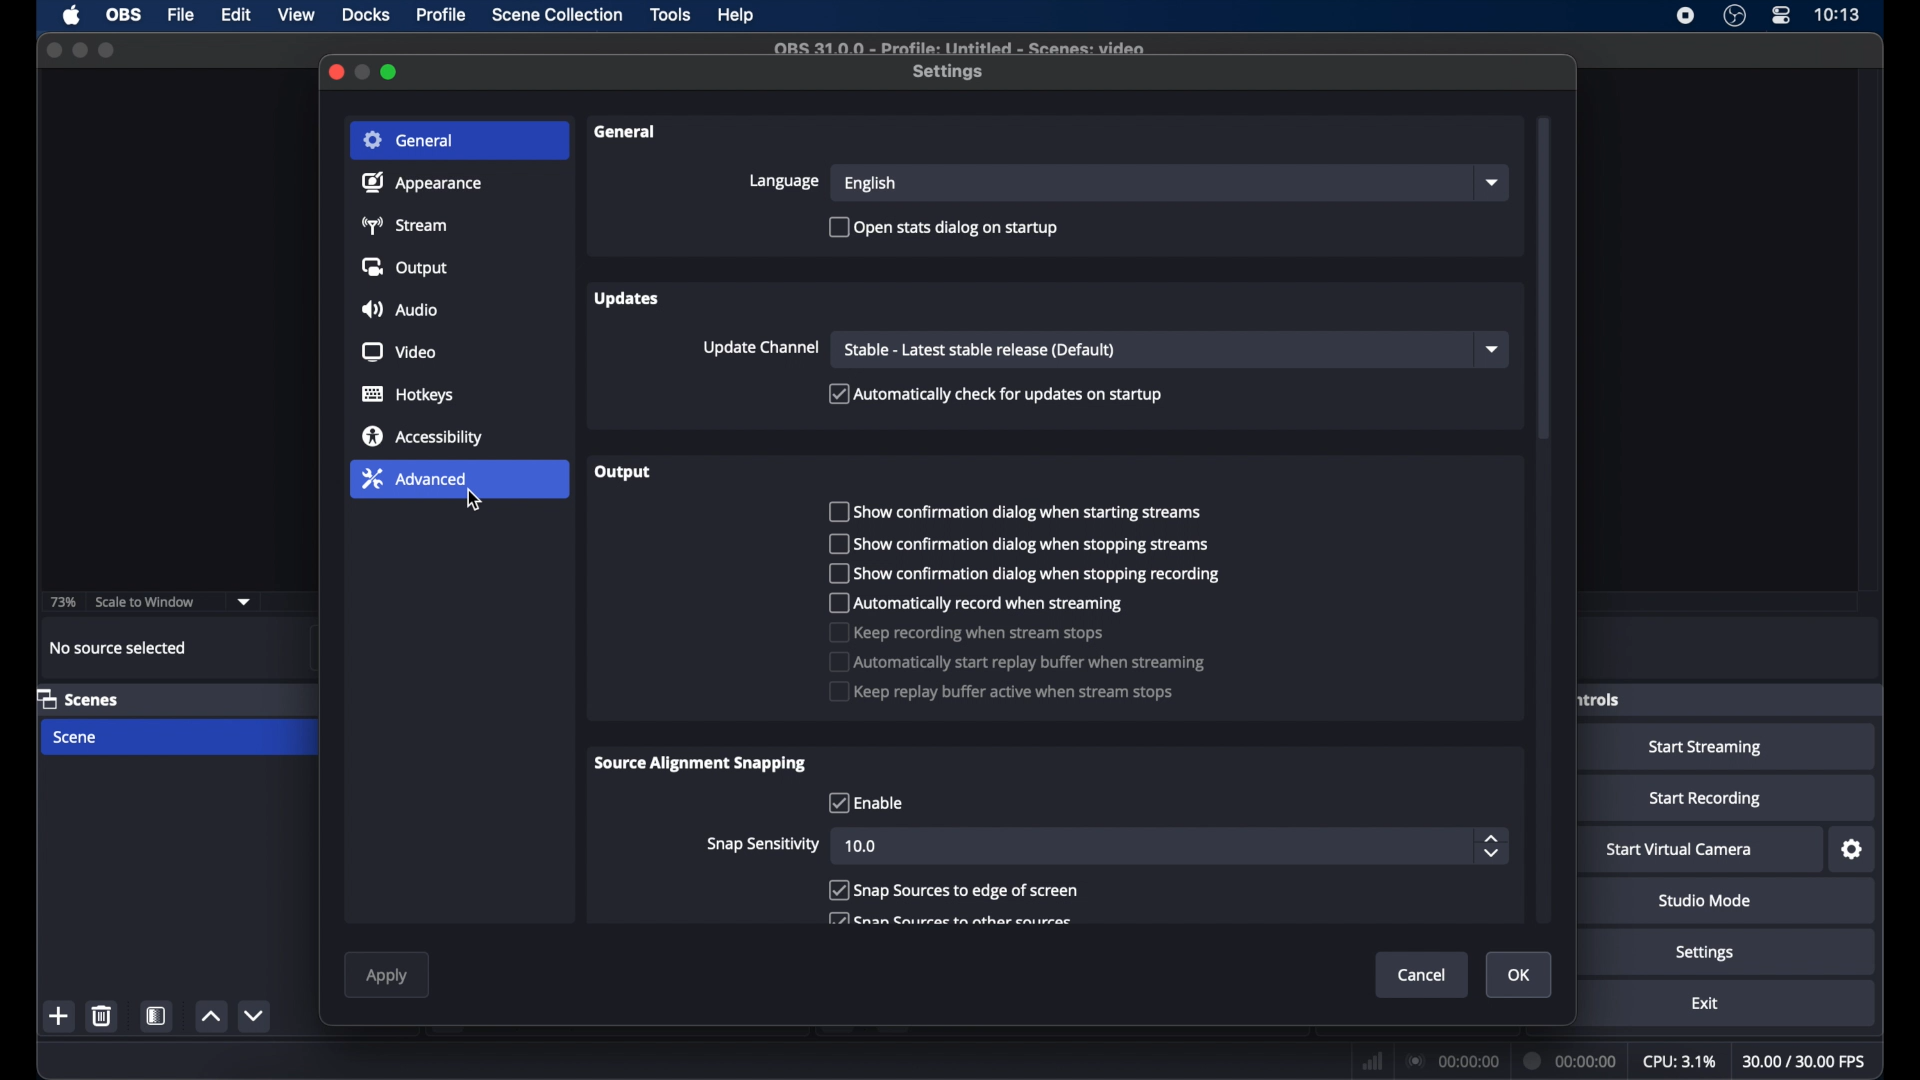 The image size is (1920, 1080). What do you see at coordinates (78, 698) in the screenshot?
I see `scenes` at bounding box center [78, 698].